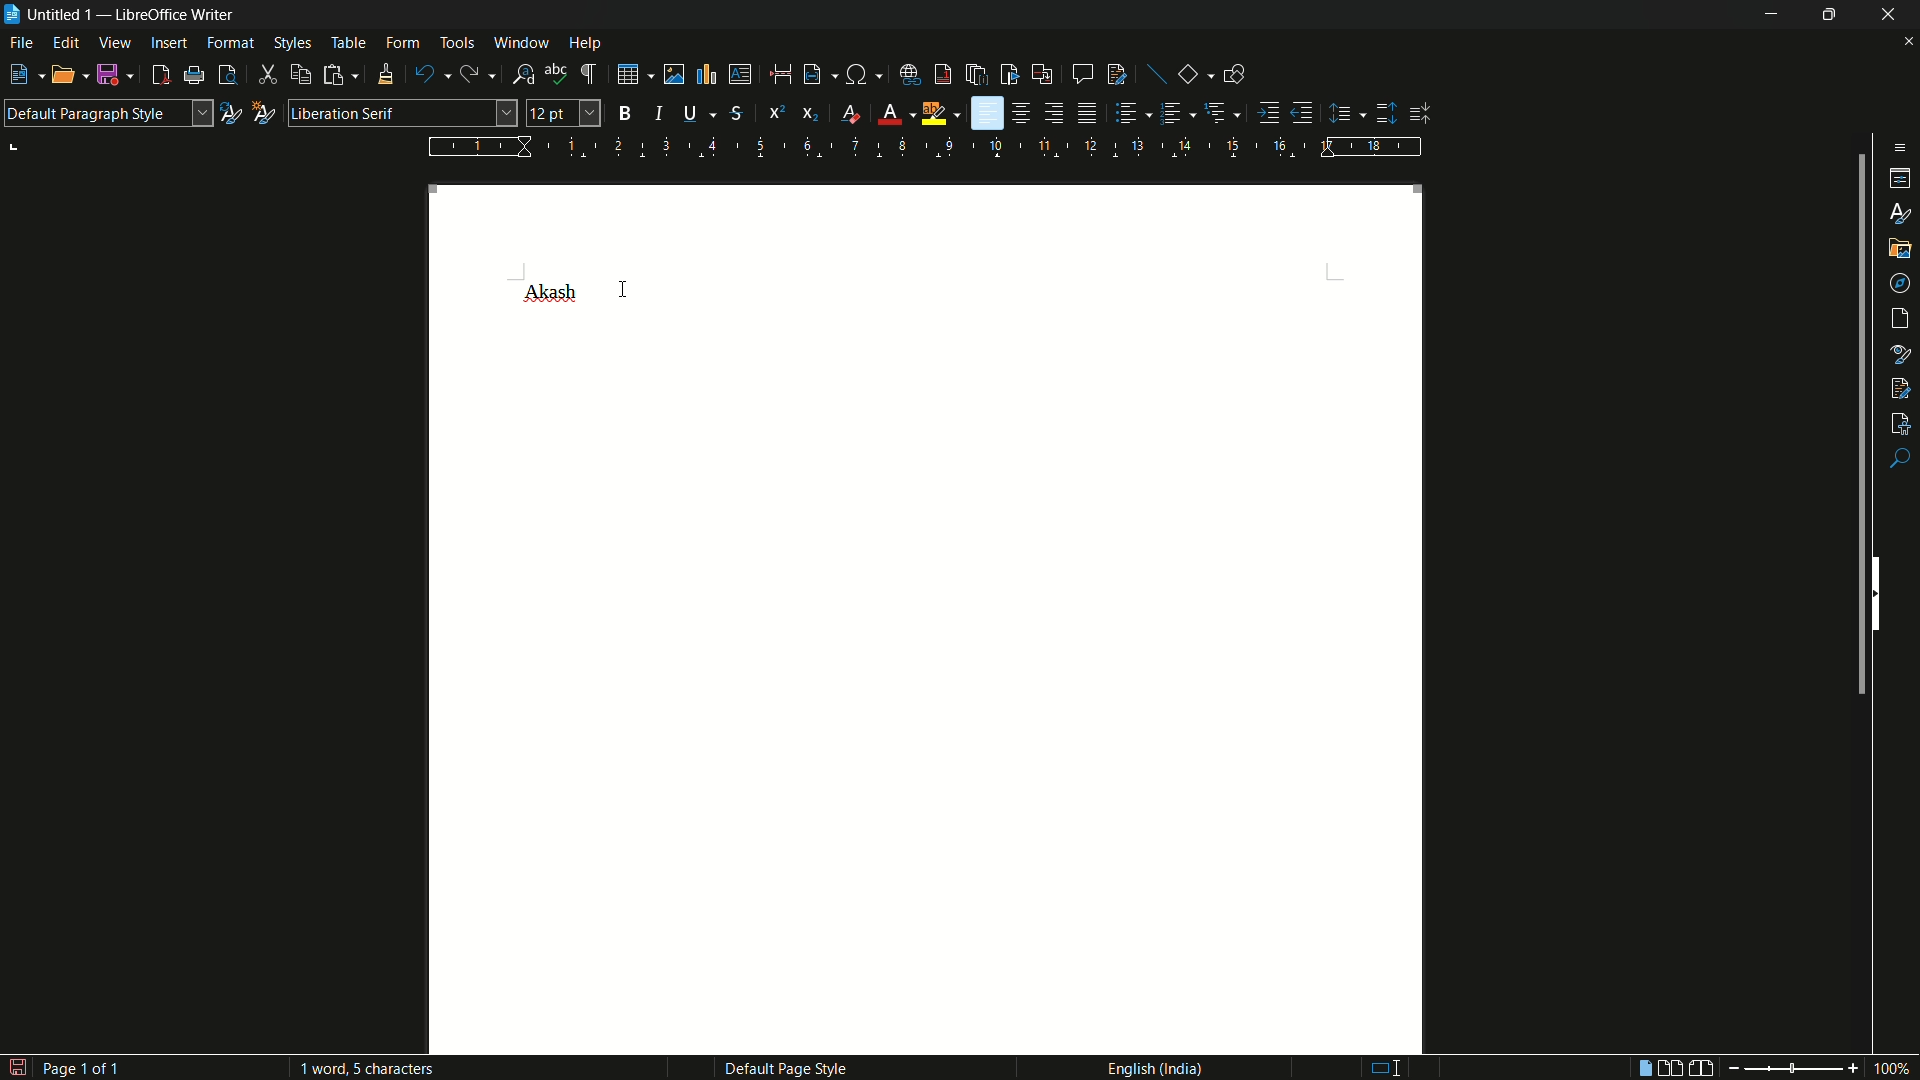 This screenshot has width=1920, height=1080. Describe the element at coordinates (1856, 429) in the screenshot. I see `scroll bar` at that location.